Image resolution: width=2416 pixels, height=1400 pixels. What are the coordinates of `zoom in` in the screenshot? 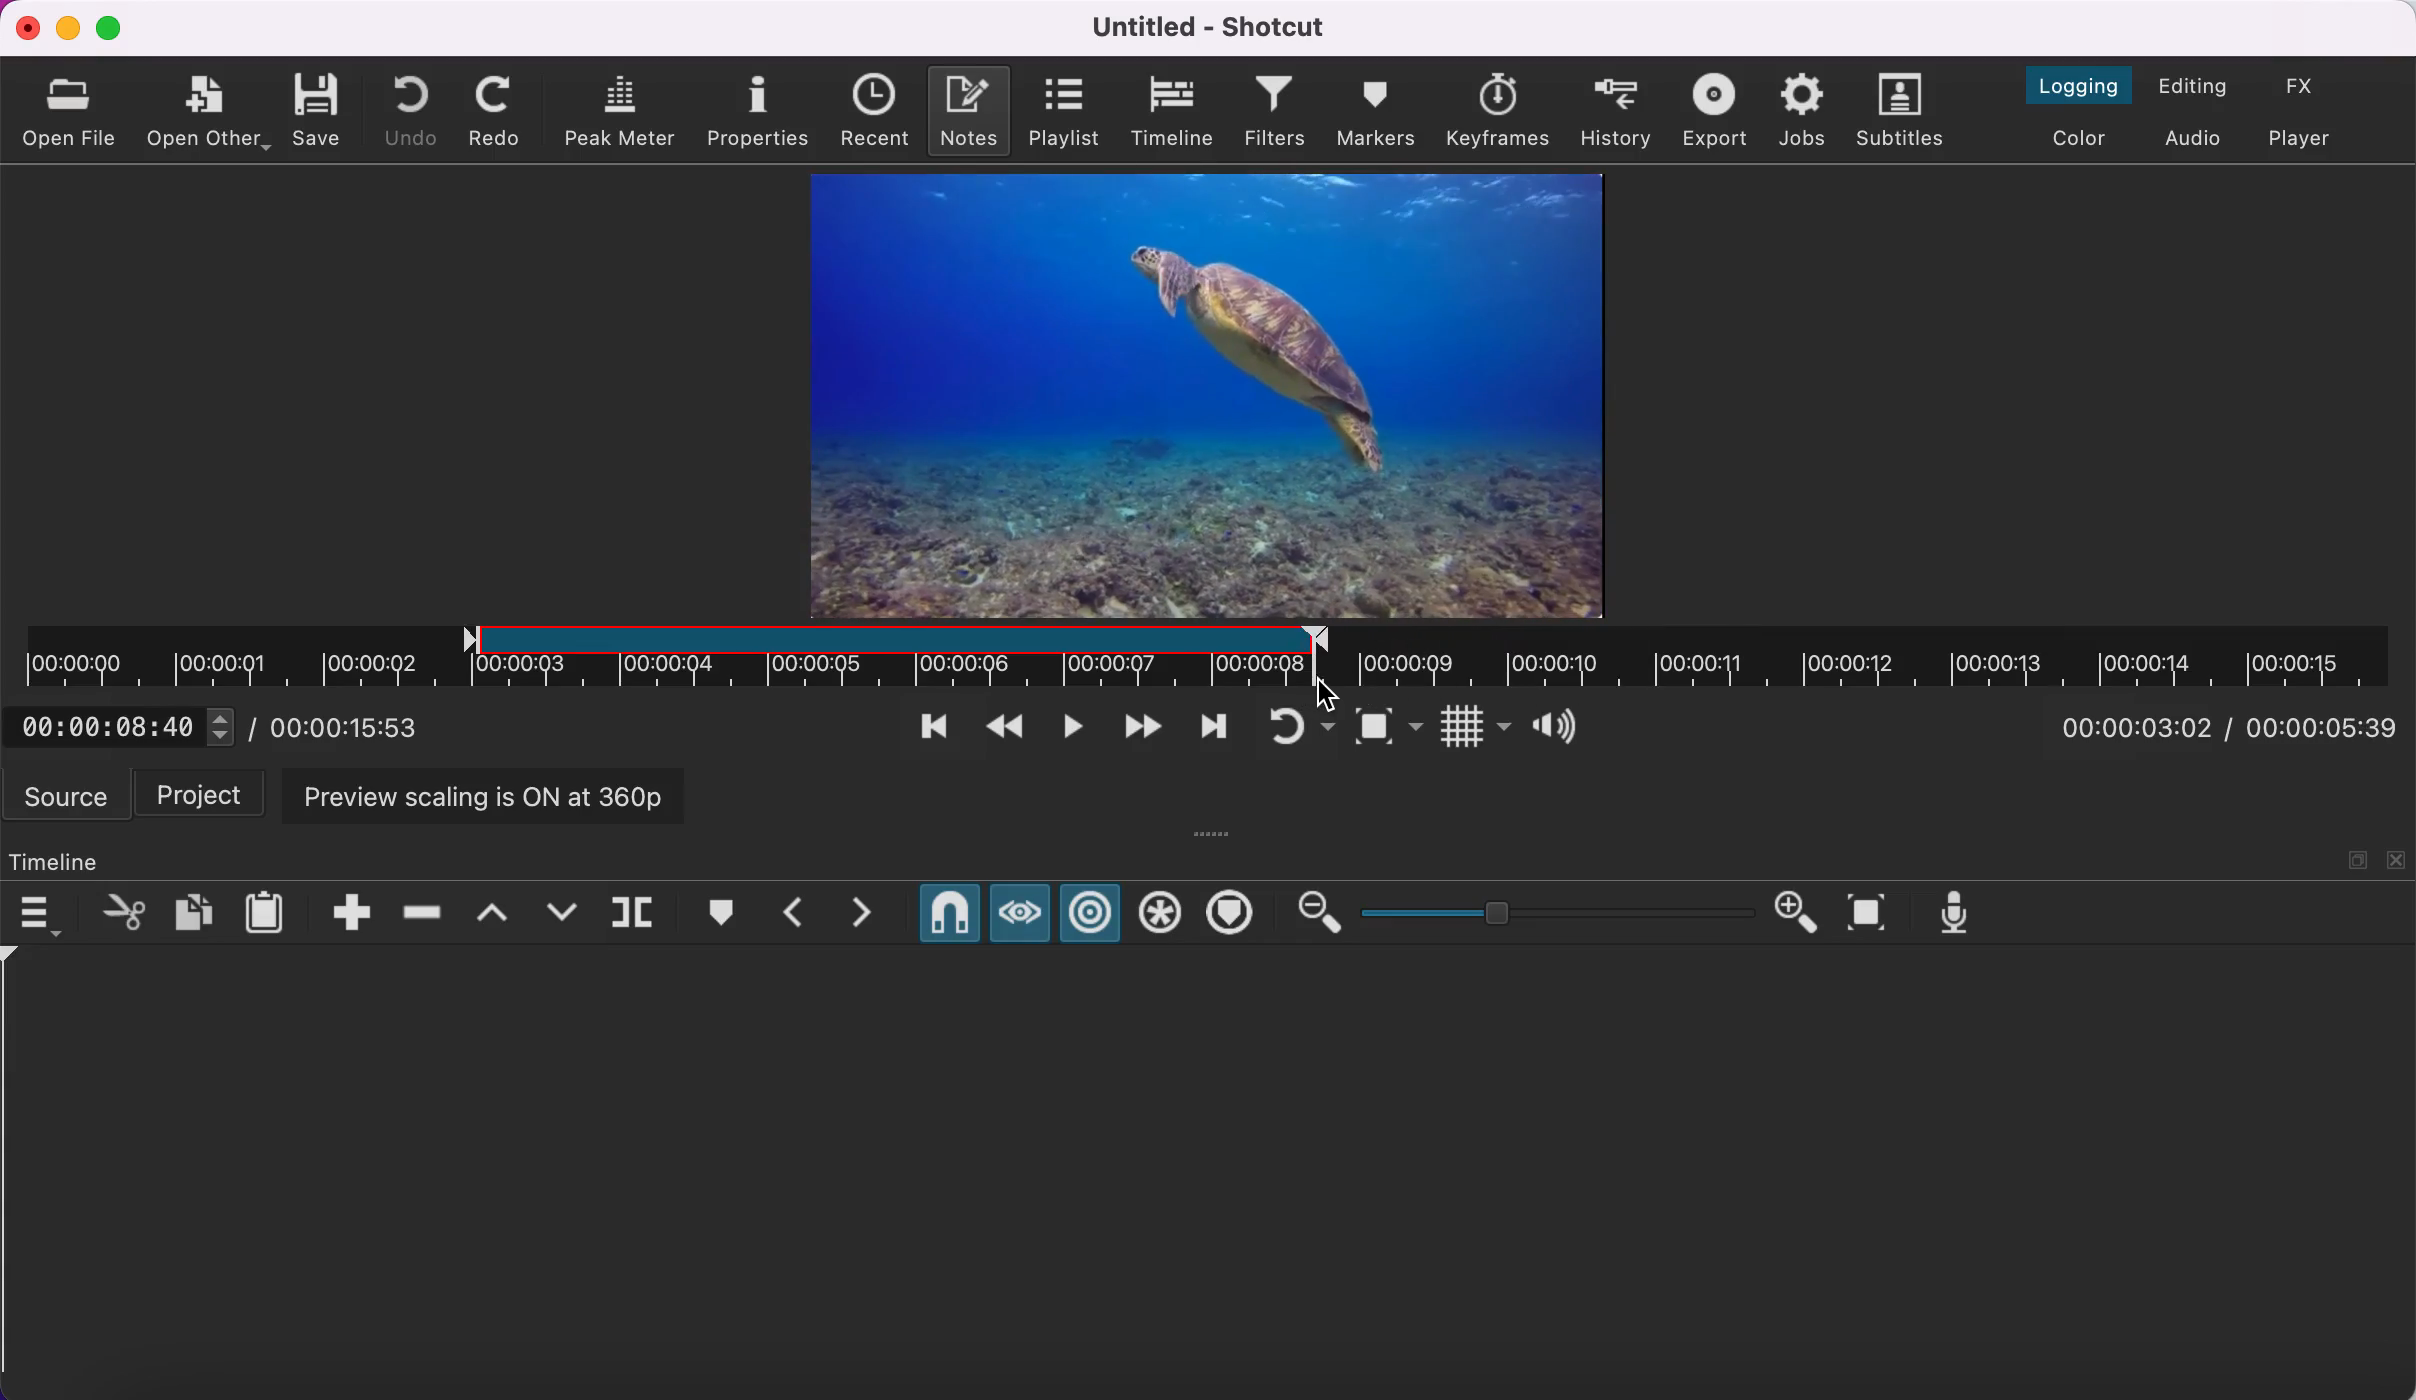 It's located at (1801, 913).